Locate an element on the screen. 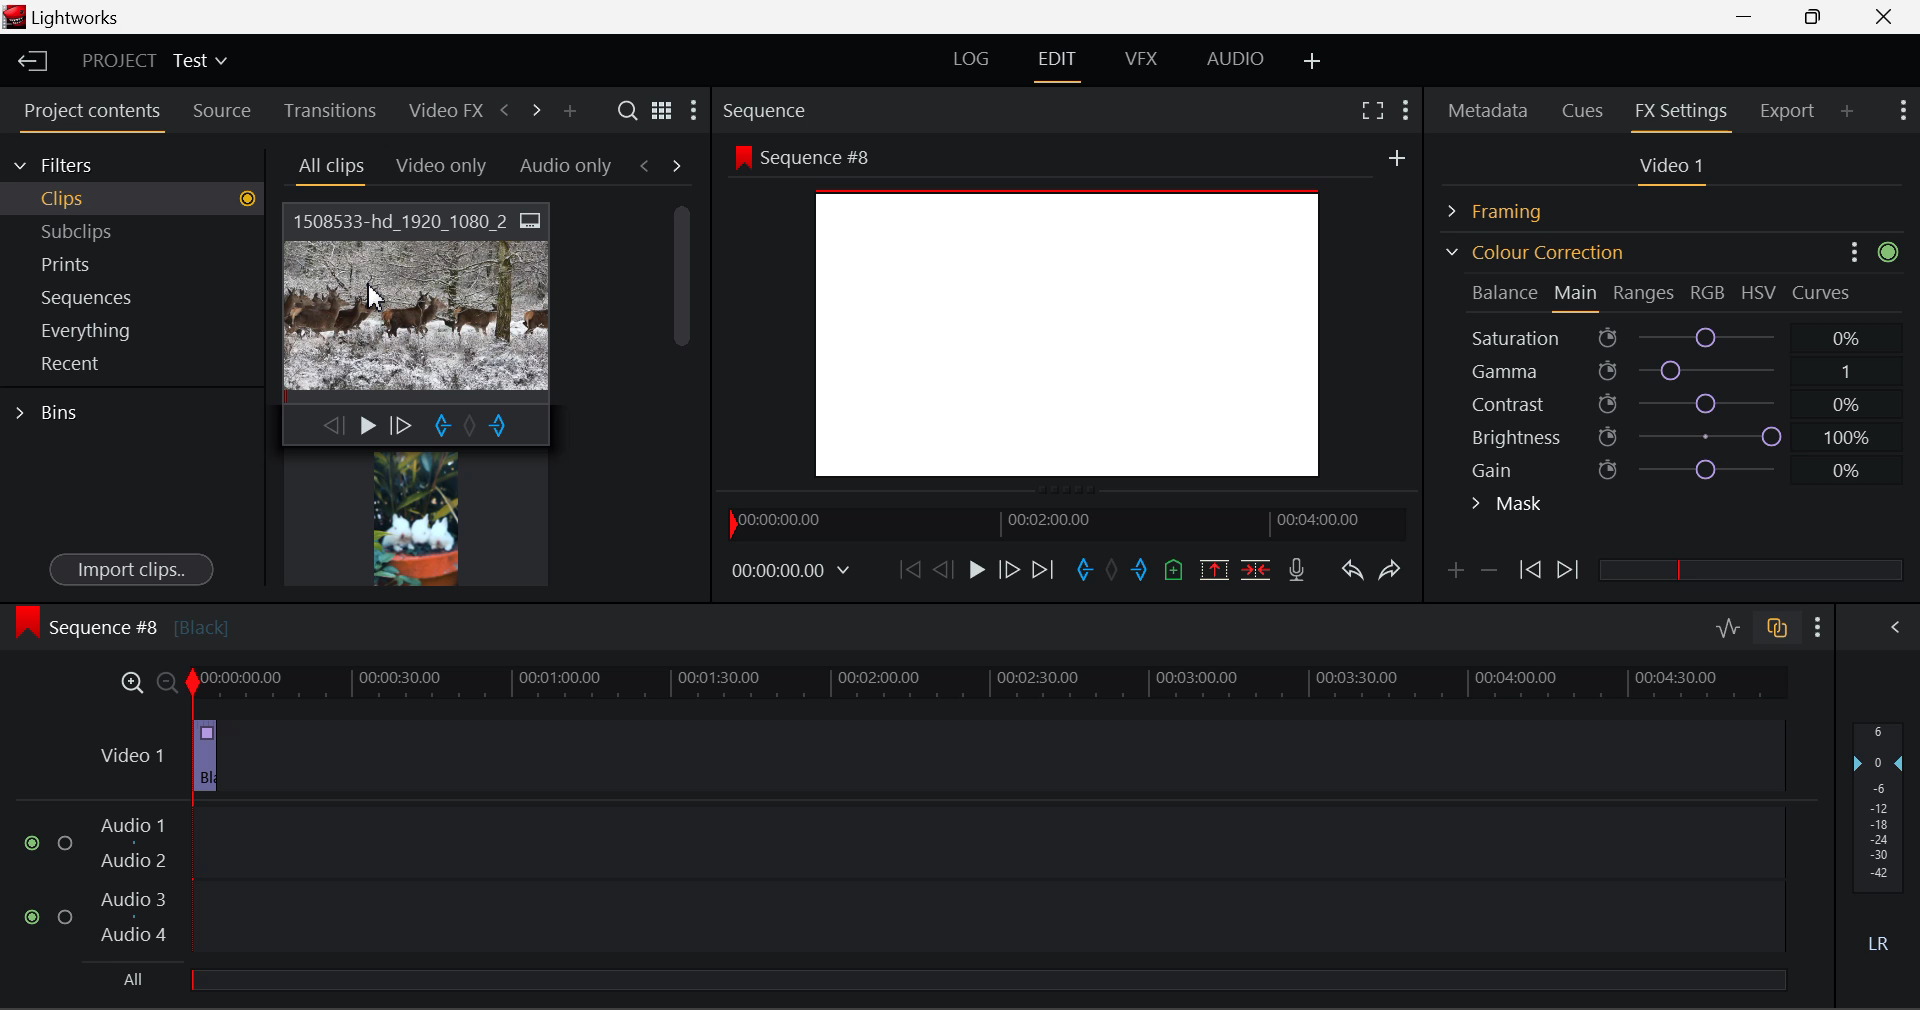  Add keyframe is located at coordinates (1452, 574).